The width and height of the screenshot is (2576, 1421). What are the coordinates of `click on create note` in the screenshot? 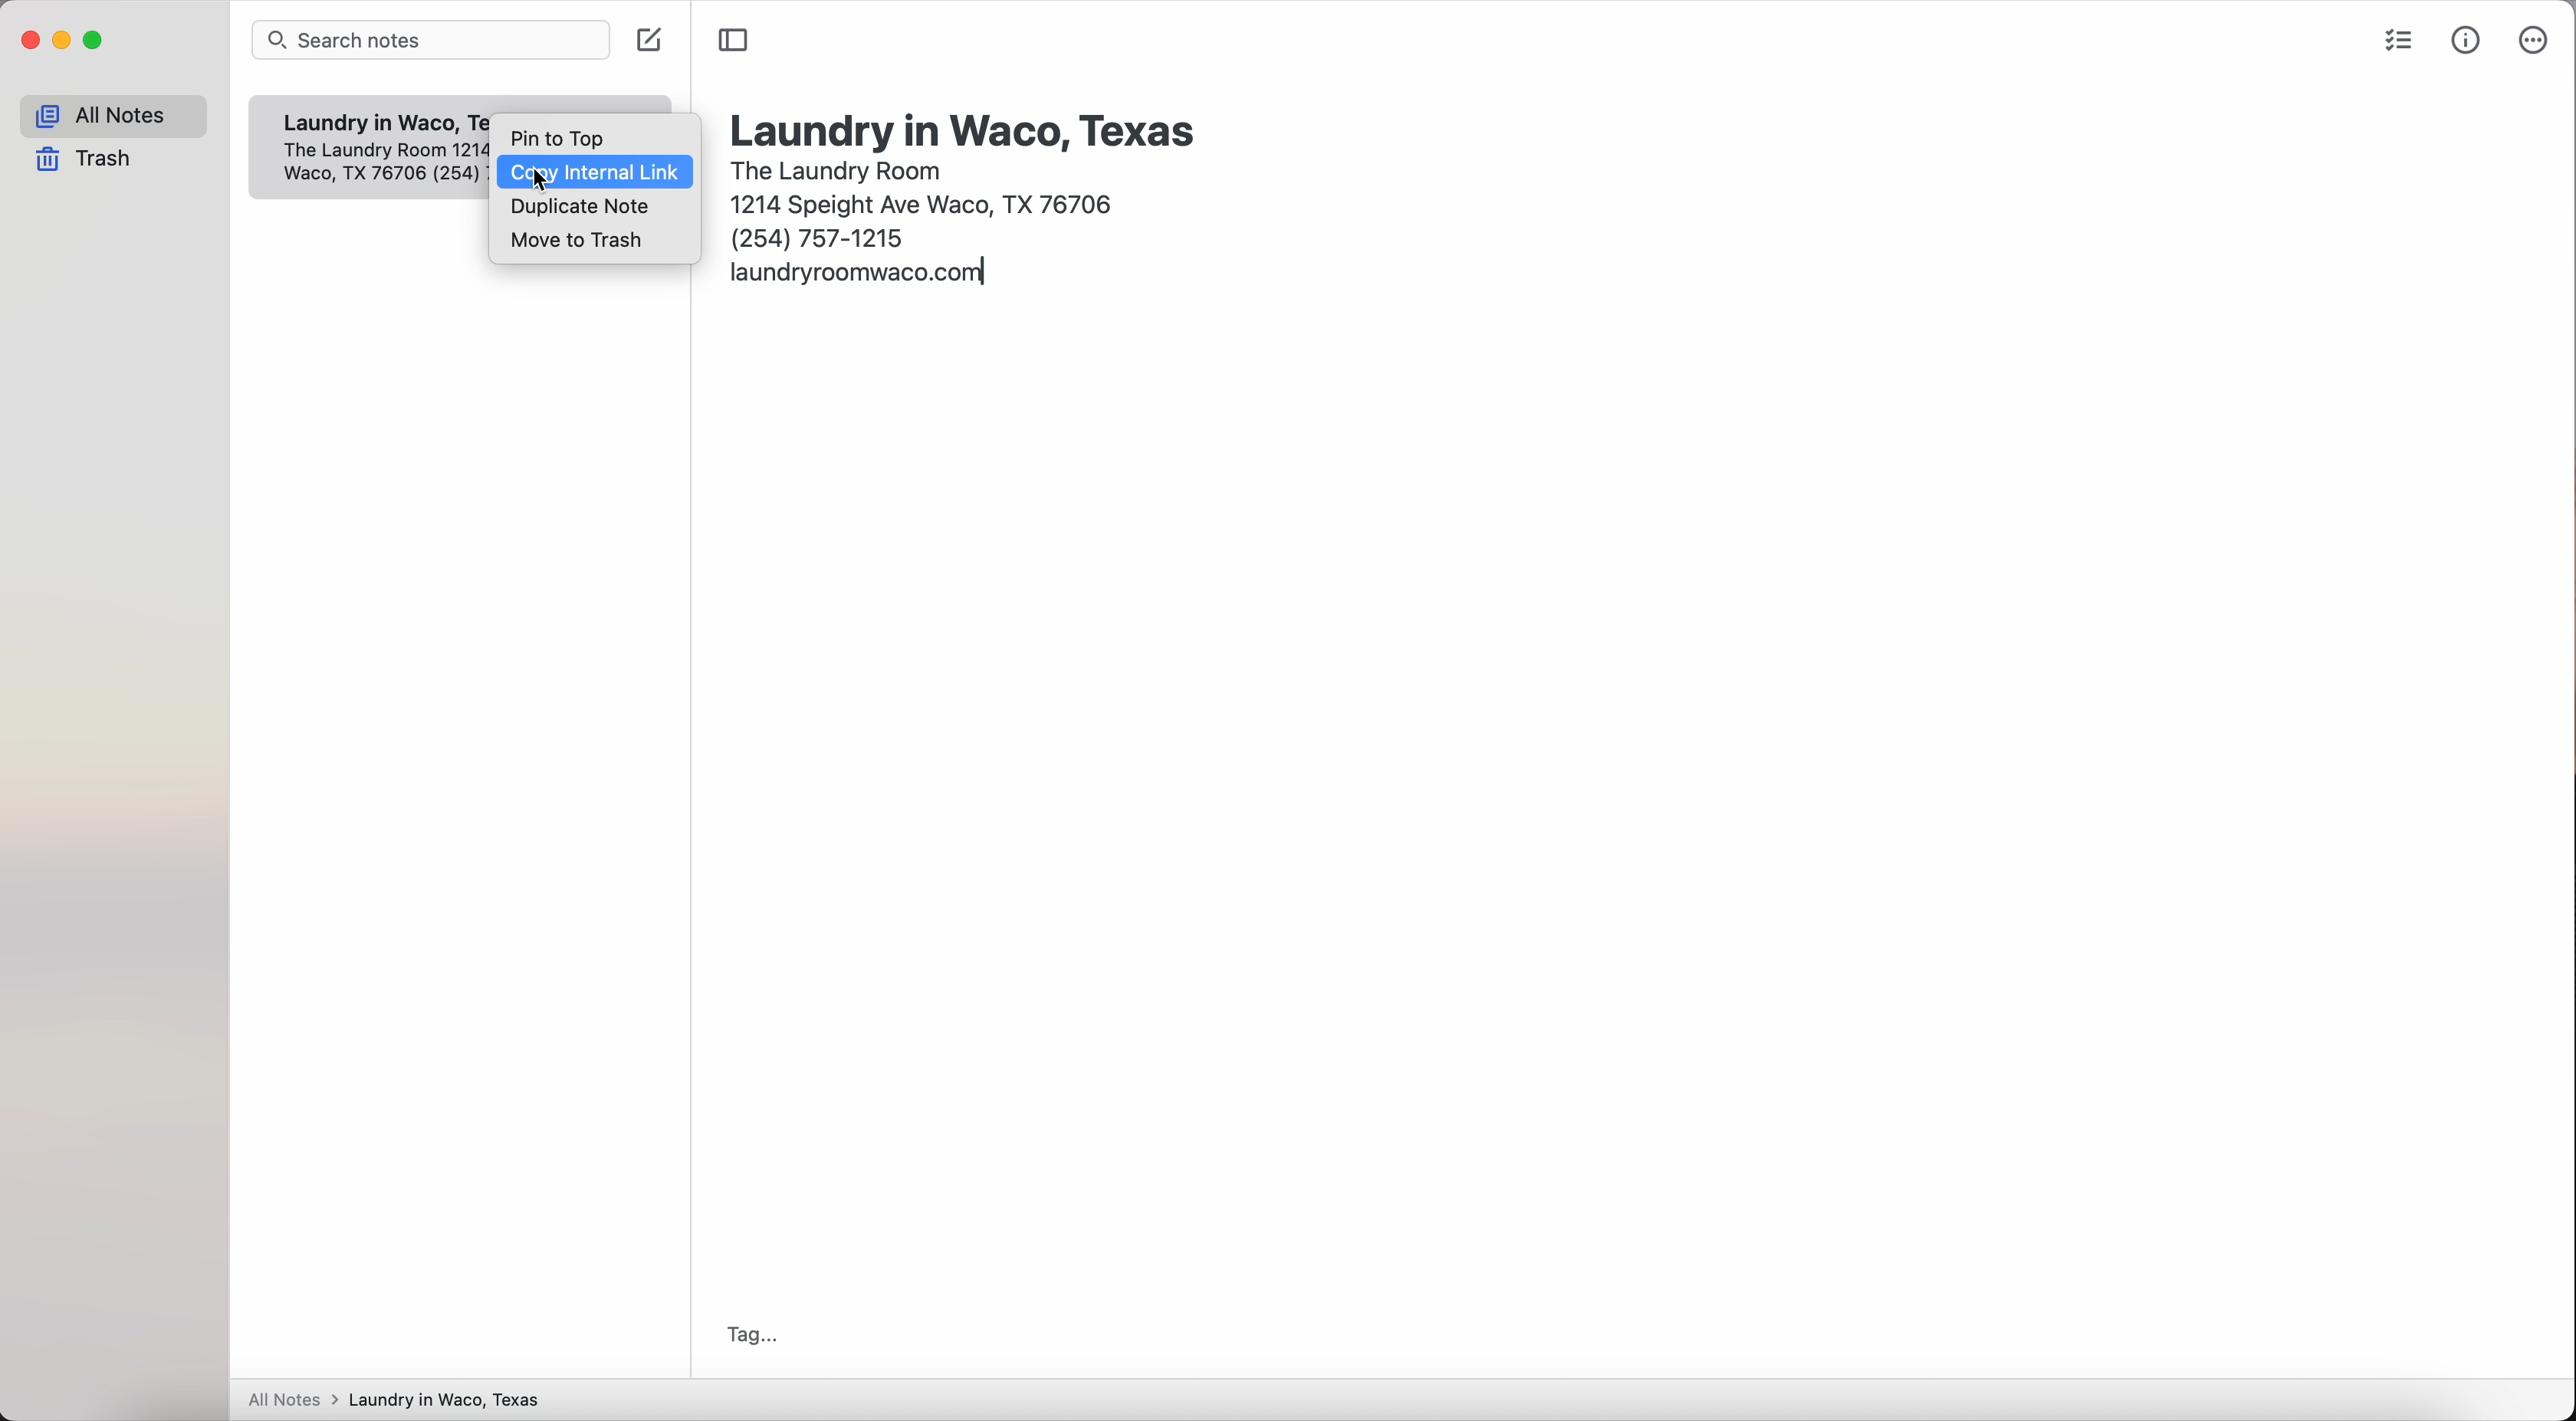 It's located at (652, 40).